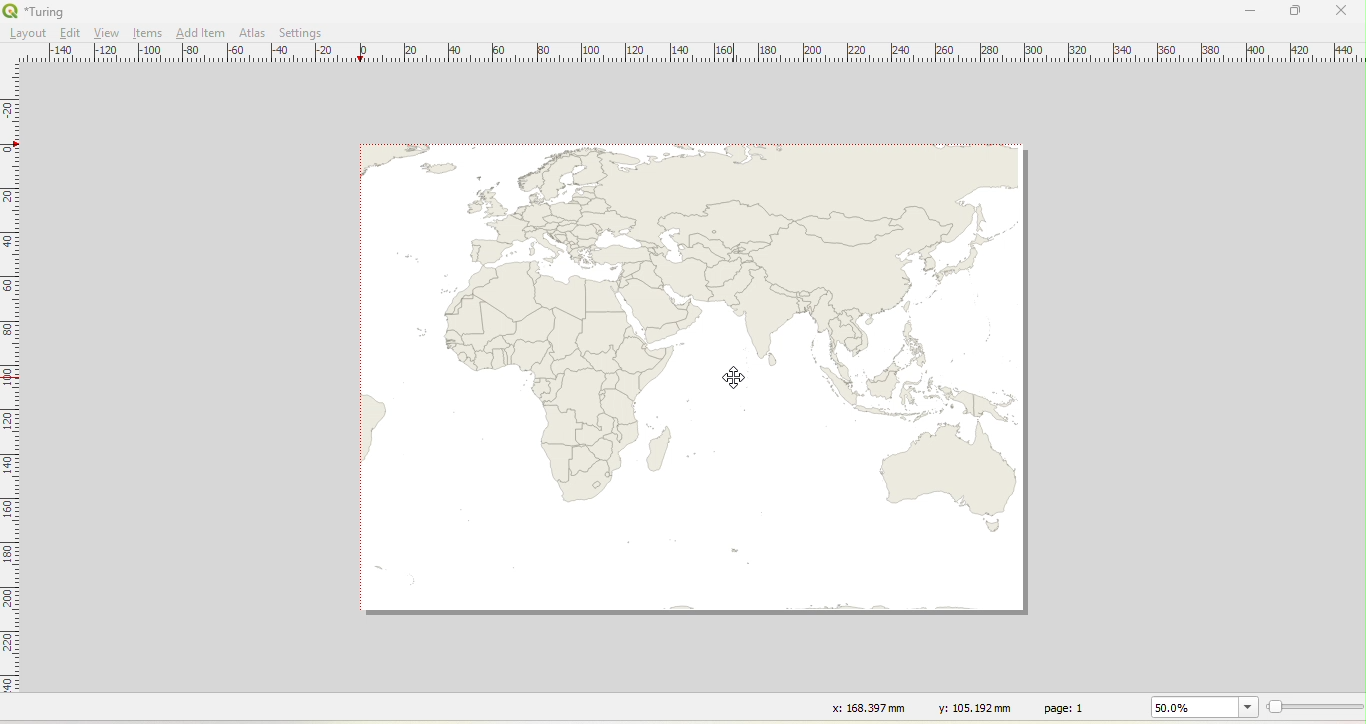  What do you see at coordinates (200, 33) in the screenshot?
I see `Add Item` at bounding box center [200, 33].